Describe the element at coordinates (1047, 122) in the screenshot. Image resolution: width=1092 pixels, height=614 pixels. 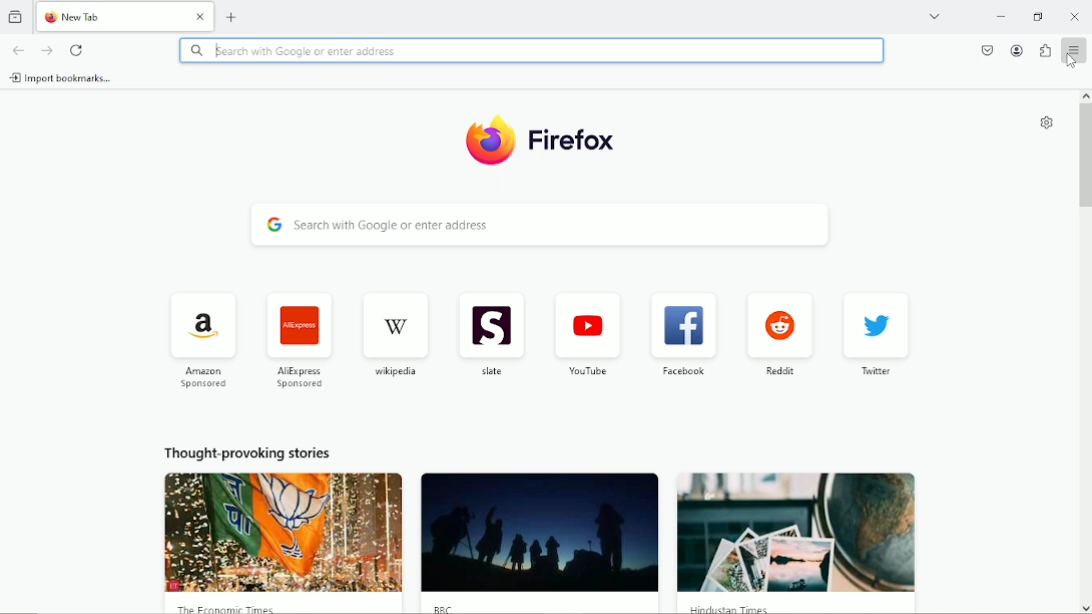
I see `customize new tab` at that location.